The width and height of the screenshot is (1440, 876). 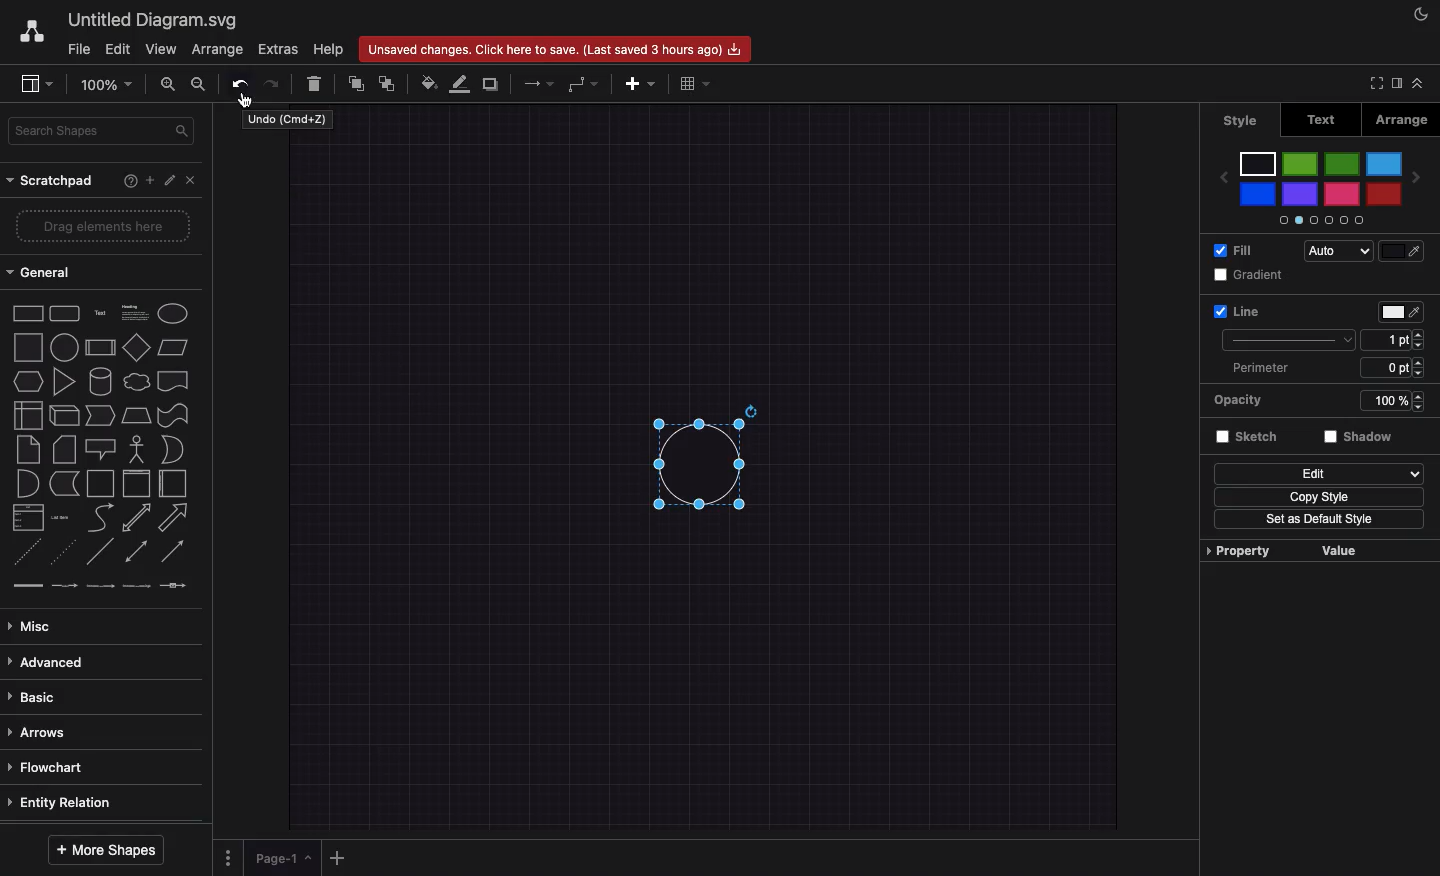 What do you see at coordinates (102, 225) in the screenshot?
I see `Drag elements here` at bounding box center [102, 225].